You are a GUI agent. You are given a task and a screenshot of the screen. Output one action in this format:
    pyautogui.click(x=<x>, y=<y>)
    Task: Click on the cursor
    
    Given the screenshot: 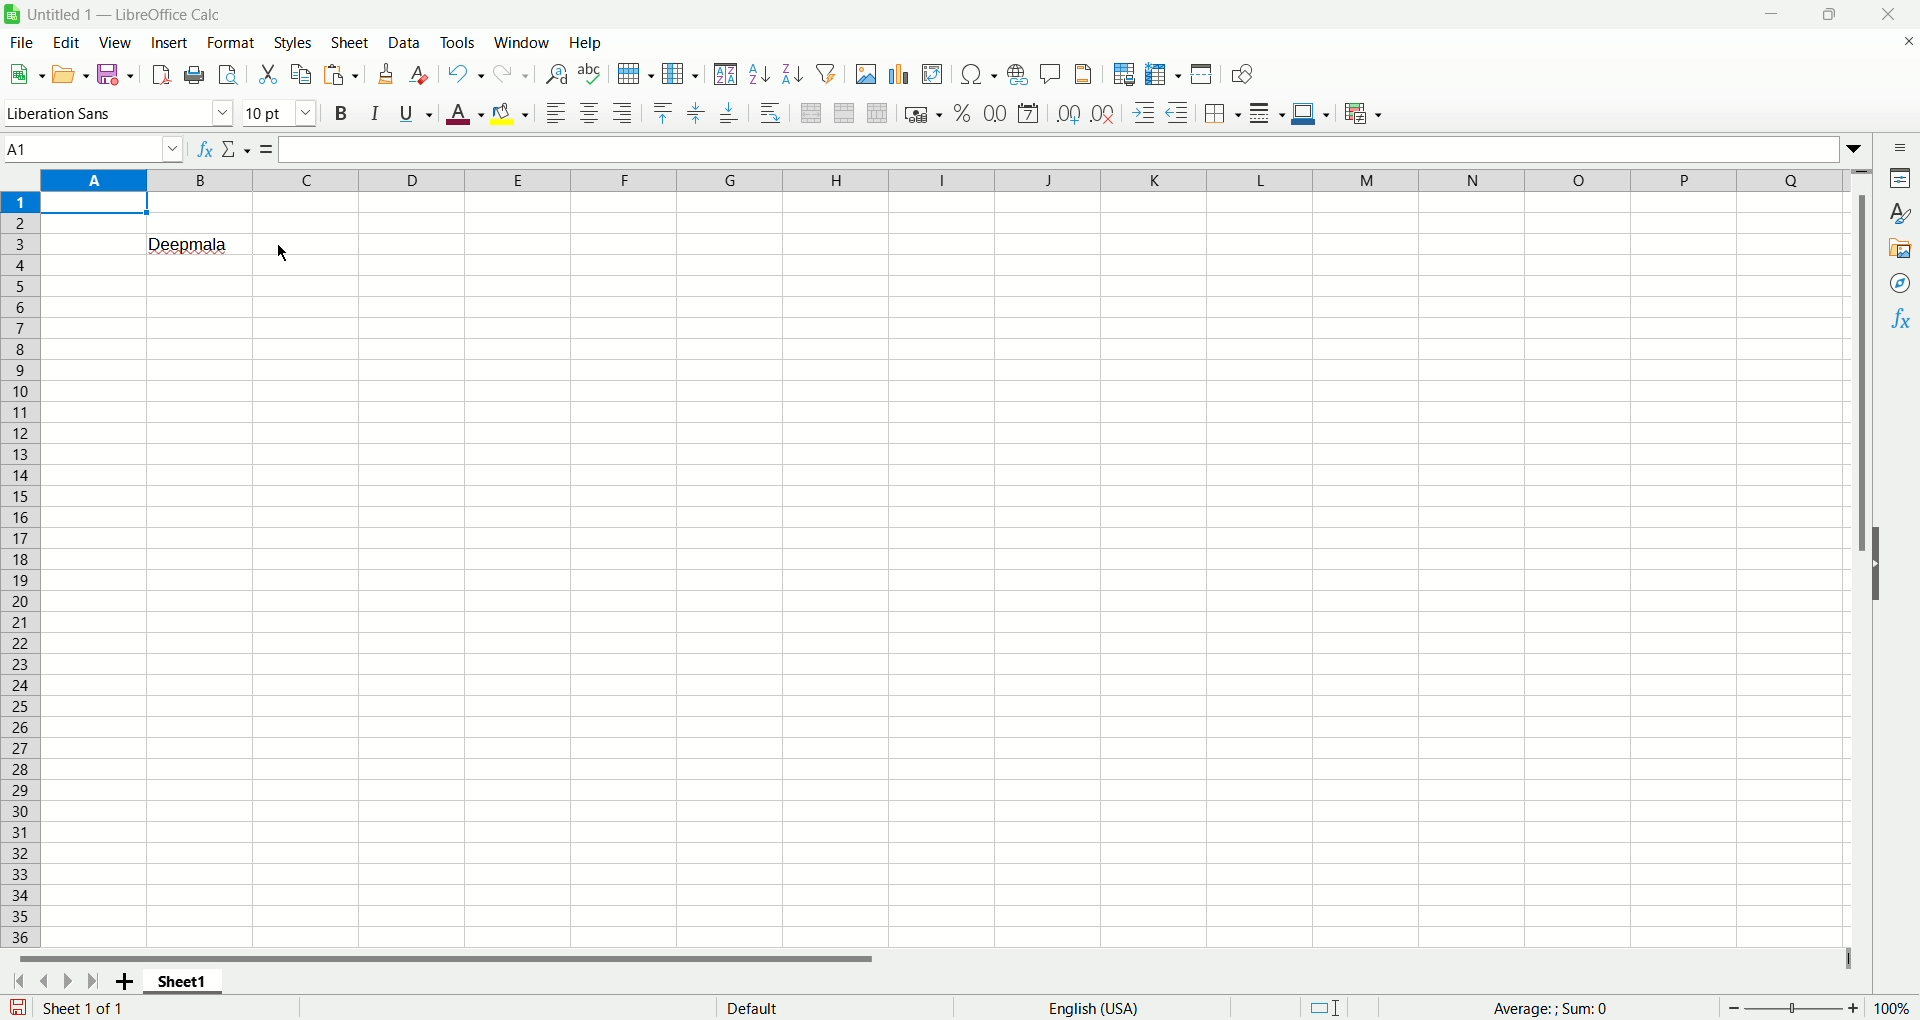 What is the action you would take?
    pyautogui.click(x=280, y=252)
    